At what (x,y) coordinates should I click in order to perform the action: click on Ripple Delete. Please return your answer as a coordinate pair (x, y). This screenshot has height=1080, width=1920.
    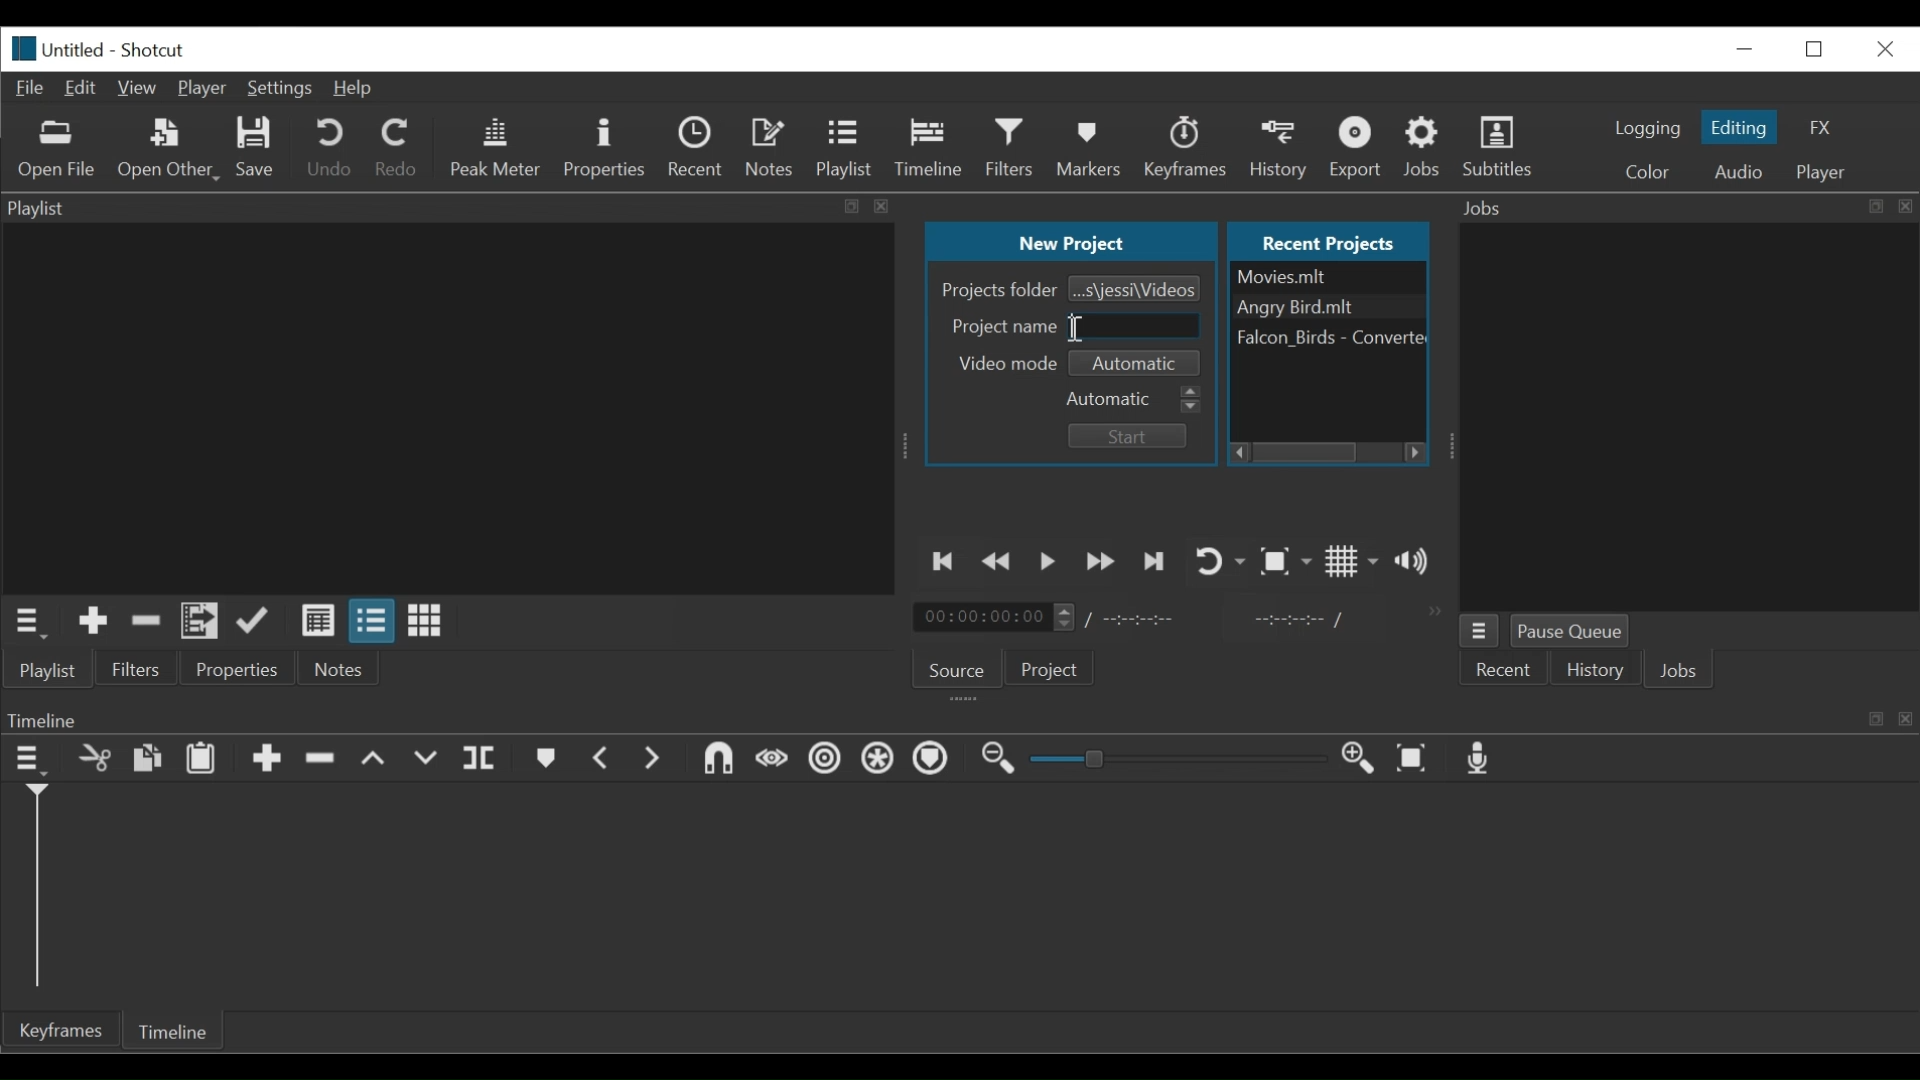
    Looking at the image, I should click on (326, 760).